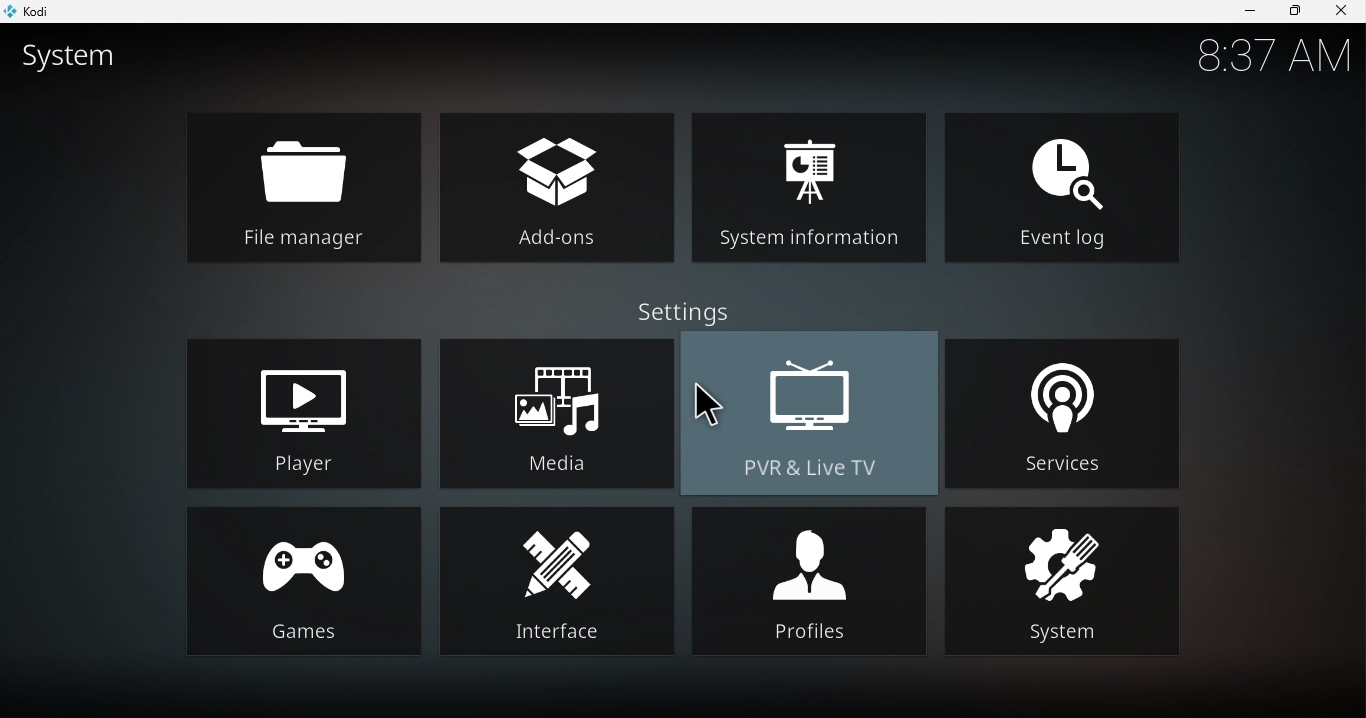 This screenshot has height=718, width=1366. What do you see at coordinates (302, 580) in the screenshot?
I see `Games` at bounding box center [302, 580].